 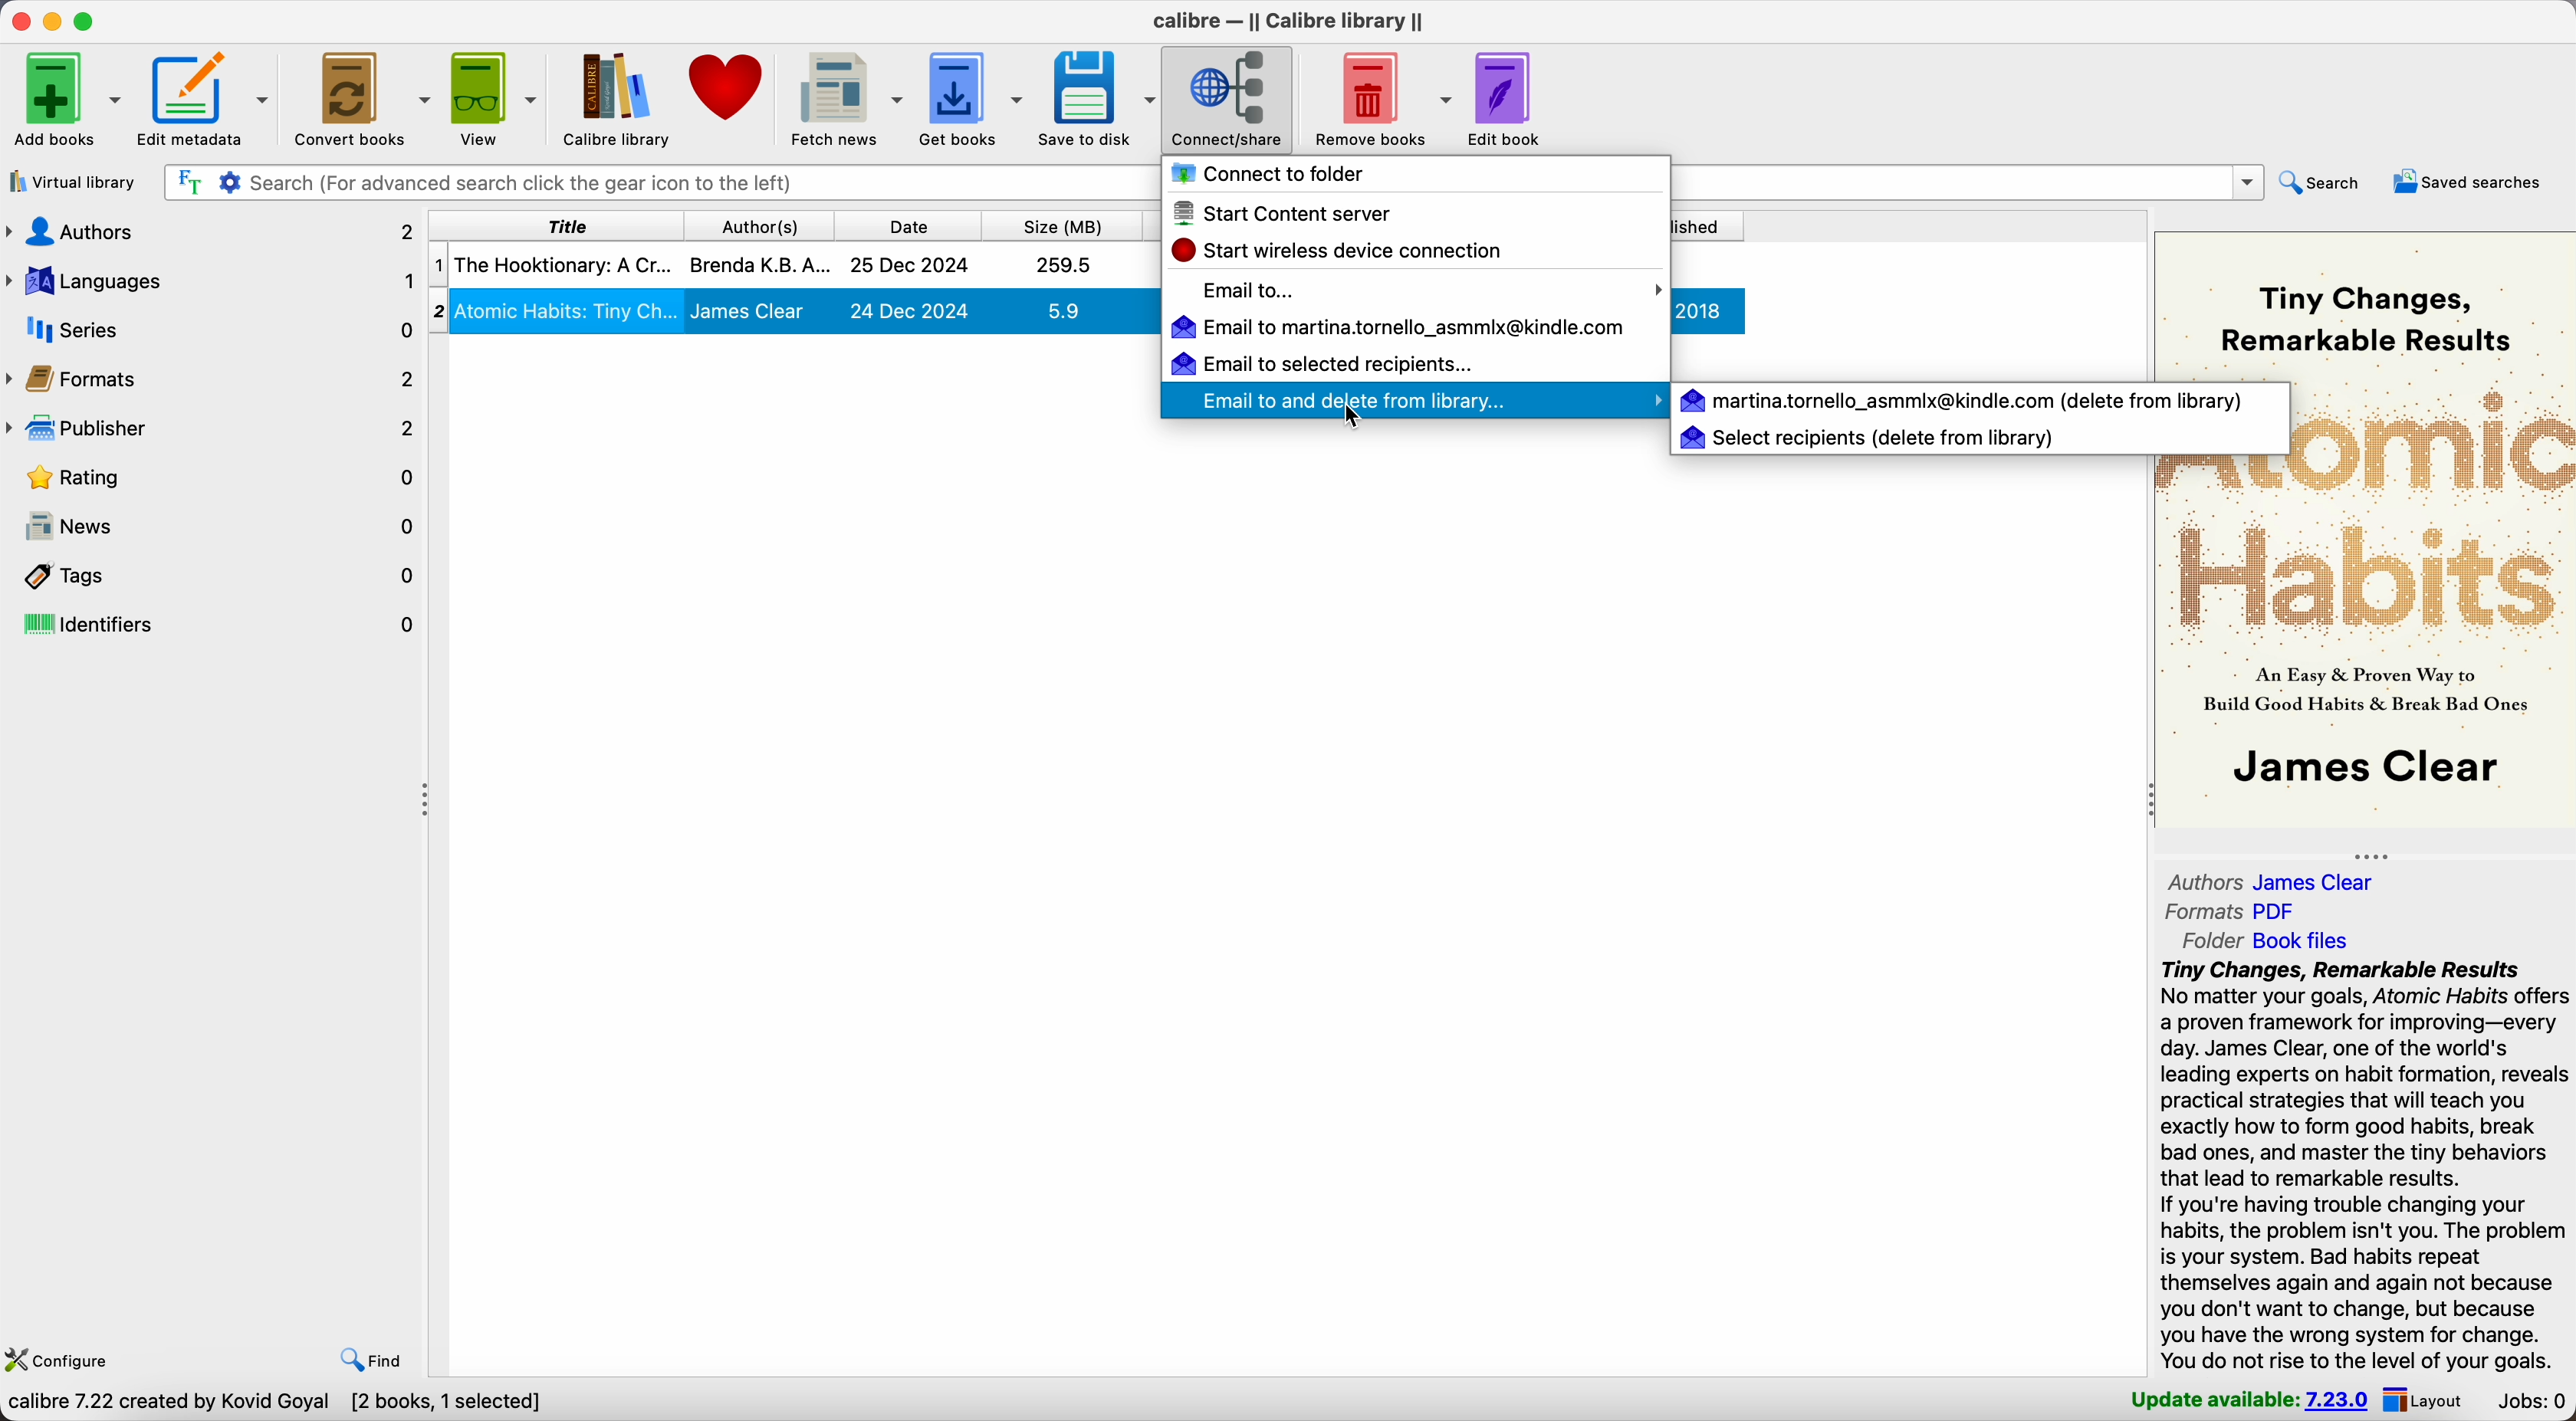 I want to click on Habits, so click(x=2366, y=578).